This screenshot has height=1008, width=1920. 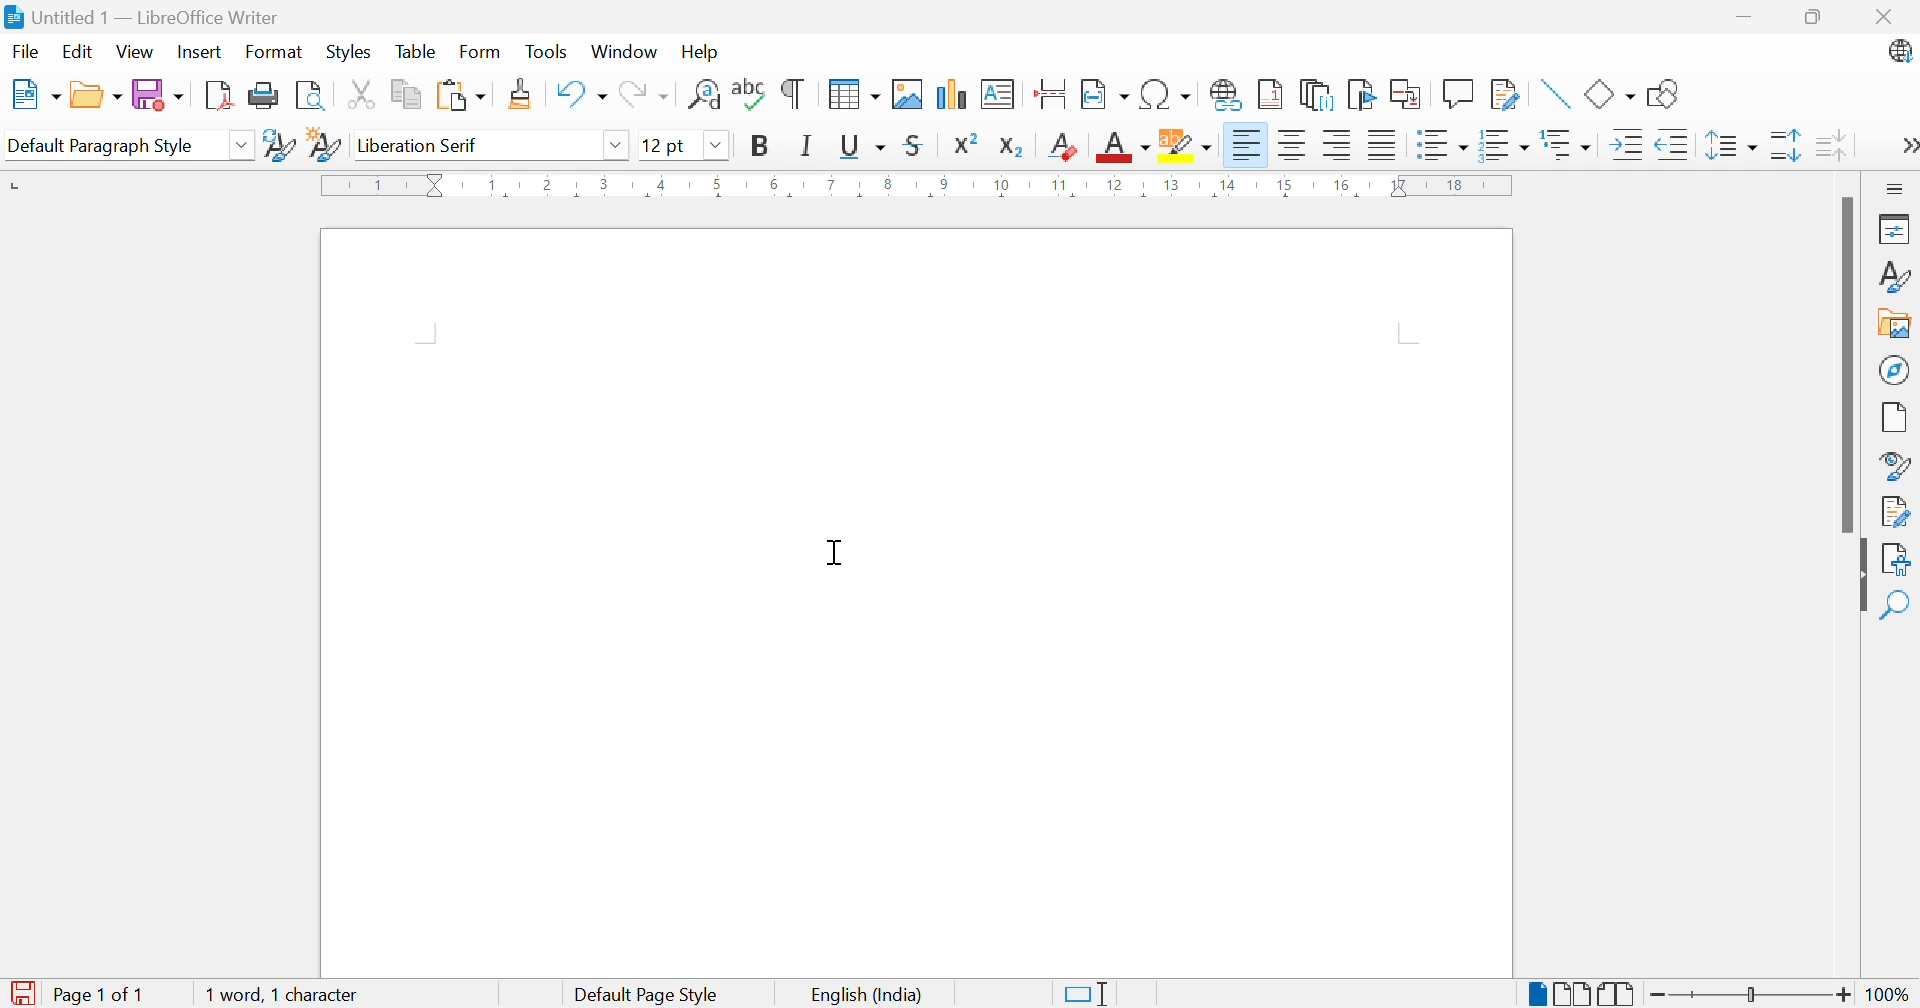 What do you see at coordinates (525, 94) in the screenshot?
I see `Clone formatting` at bounding box center [525, 94].